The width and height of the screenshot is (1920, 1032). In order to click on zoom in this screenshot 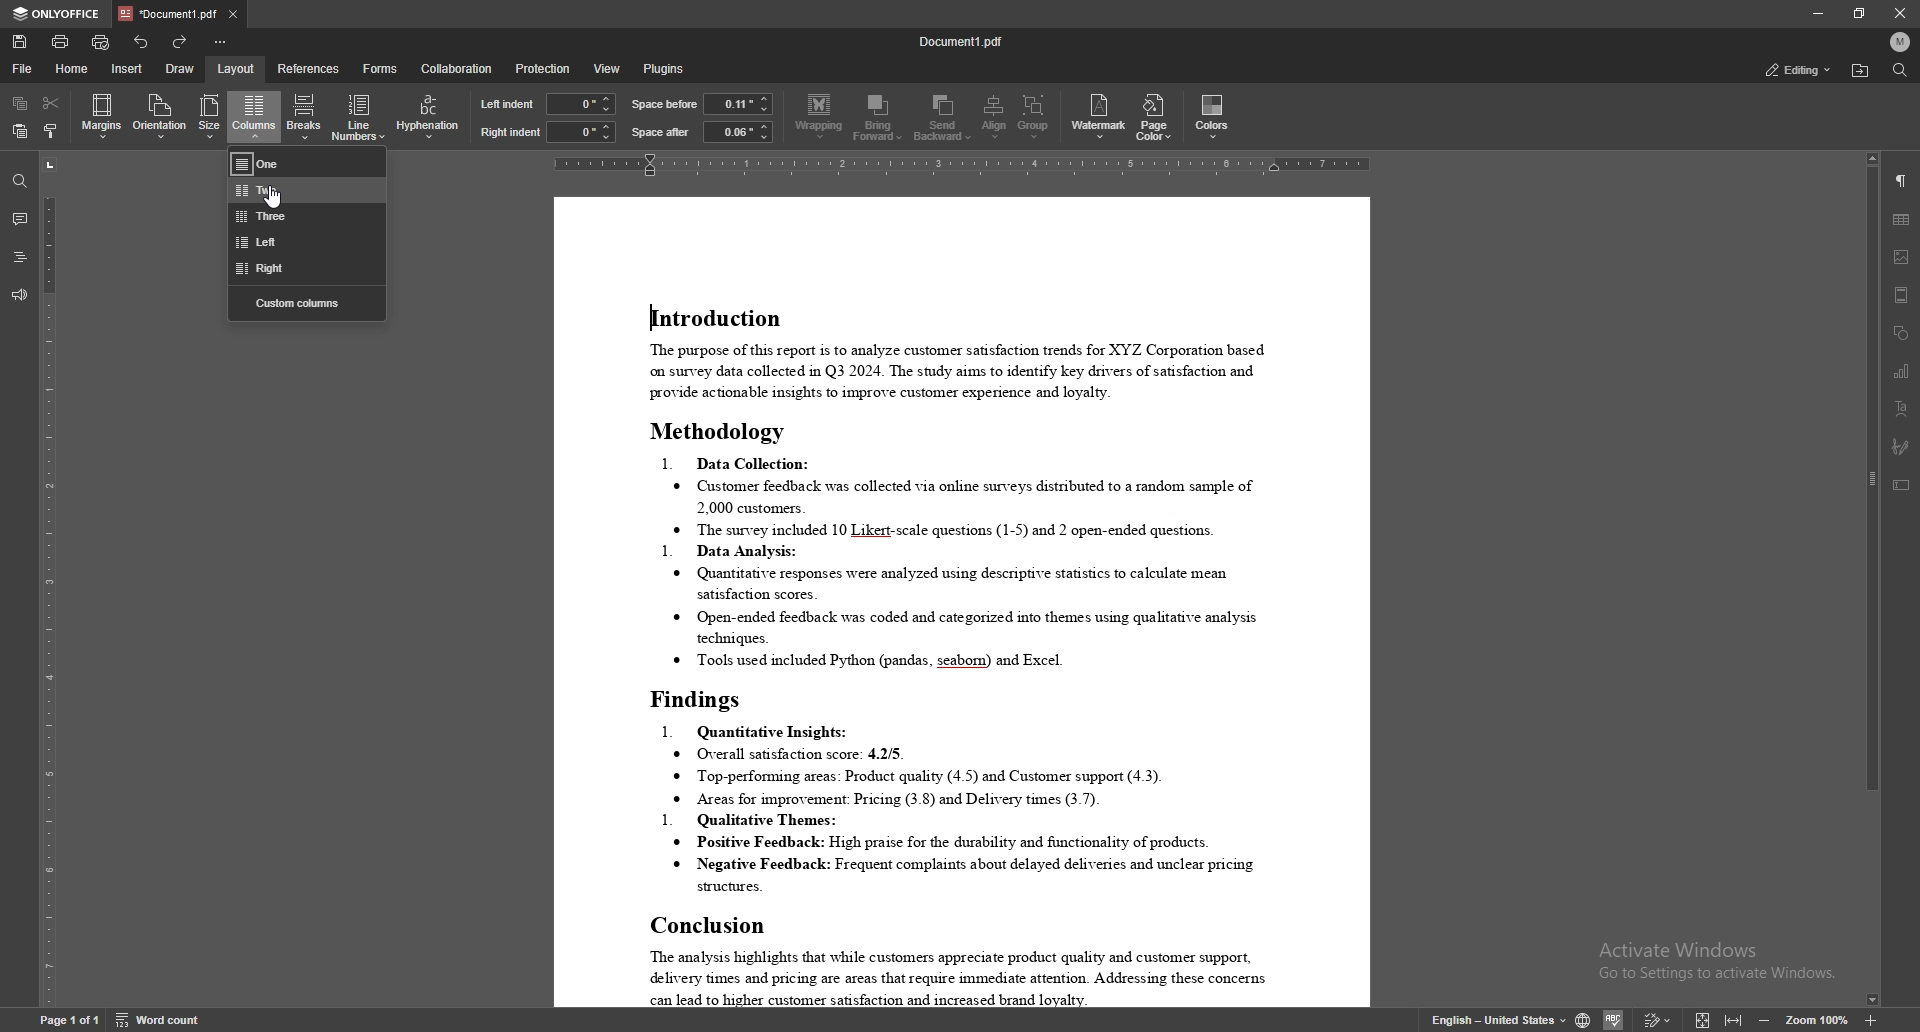, I will do `click(1818, 1018)`.